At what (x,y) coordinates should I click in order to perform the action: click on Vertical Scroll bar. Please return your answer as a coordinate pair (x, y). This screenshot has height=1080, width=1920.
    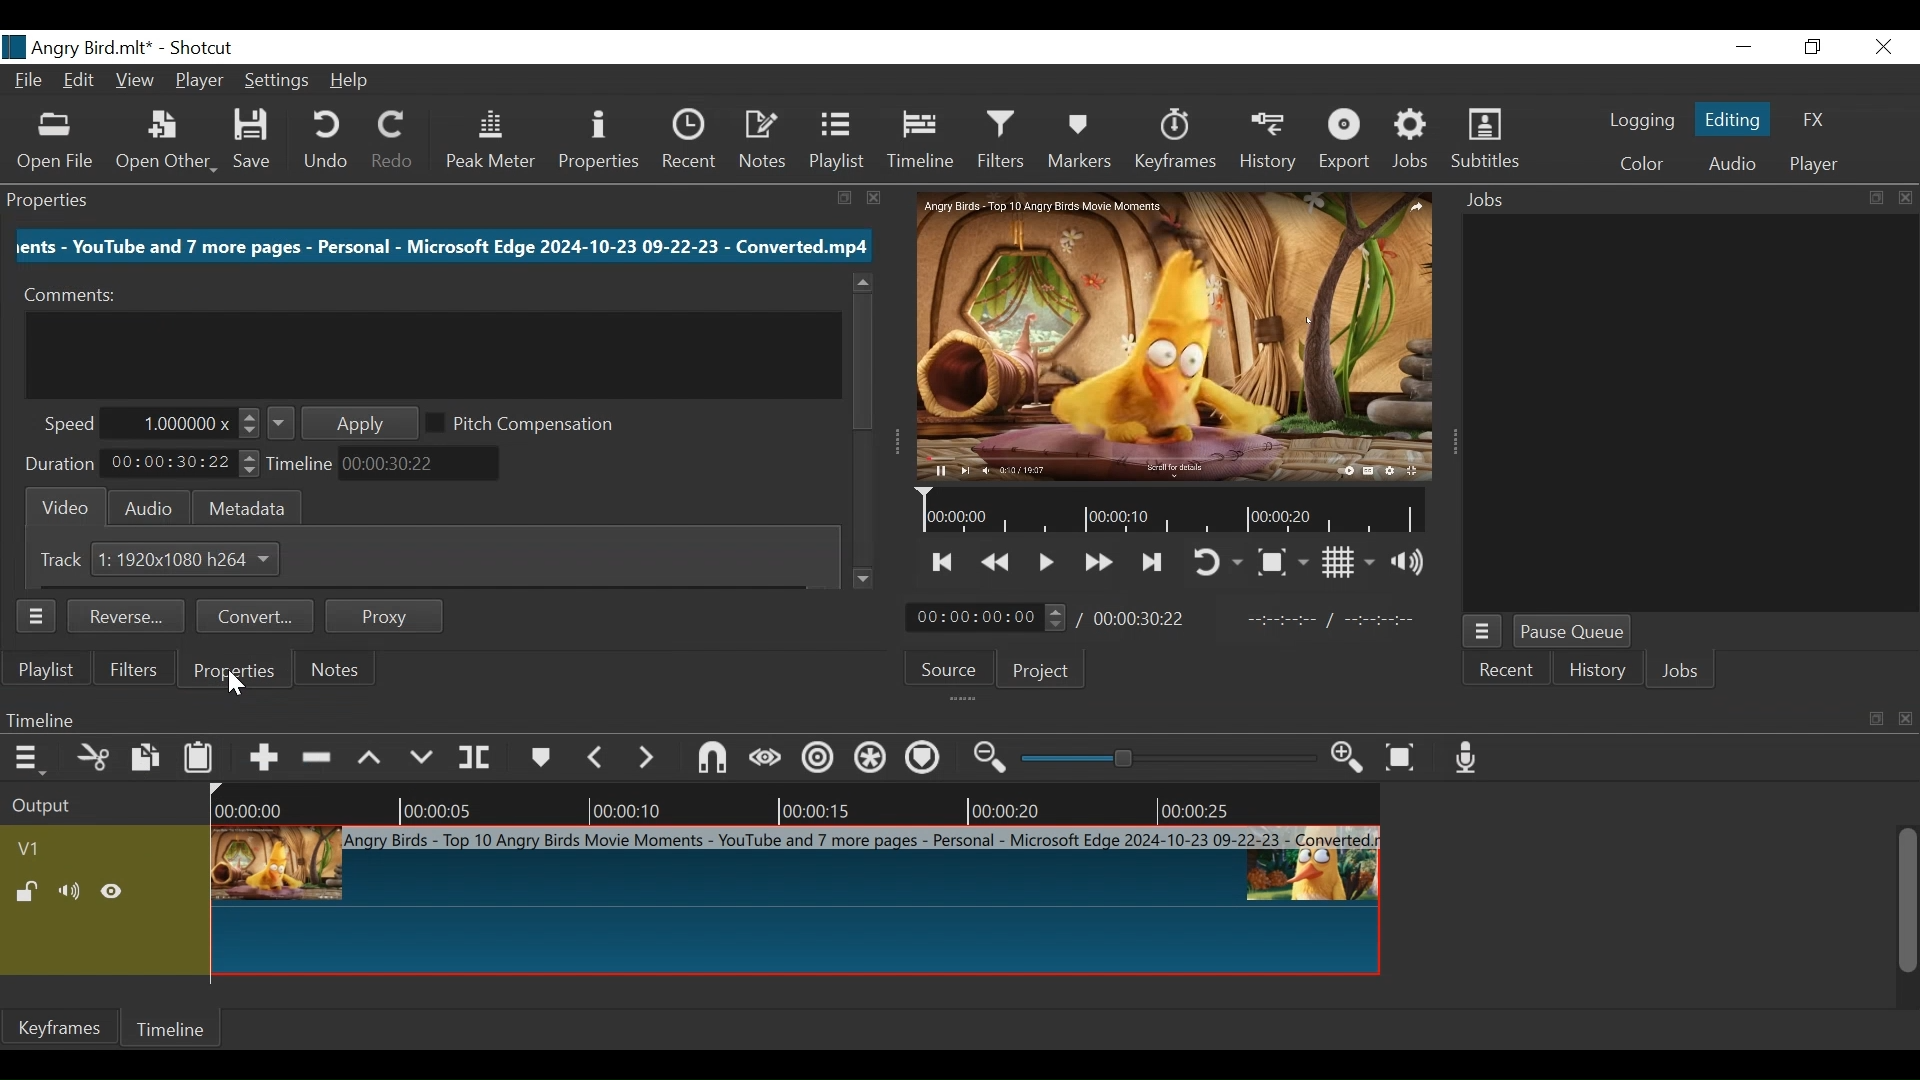
    Looking at the image, I should click on (1910, 902).